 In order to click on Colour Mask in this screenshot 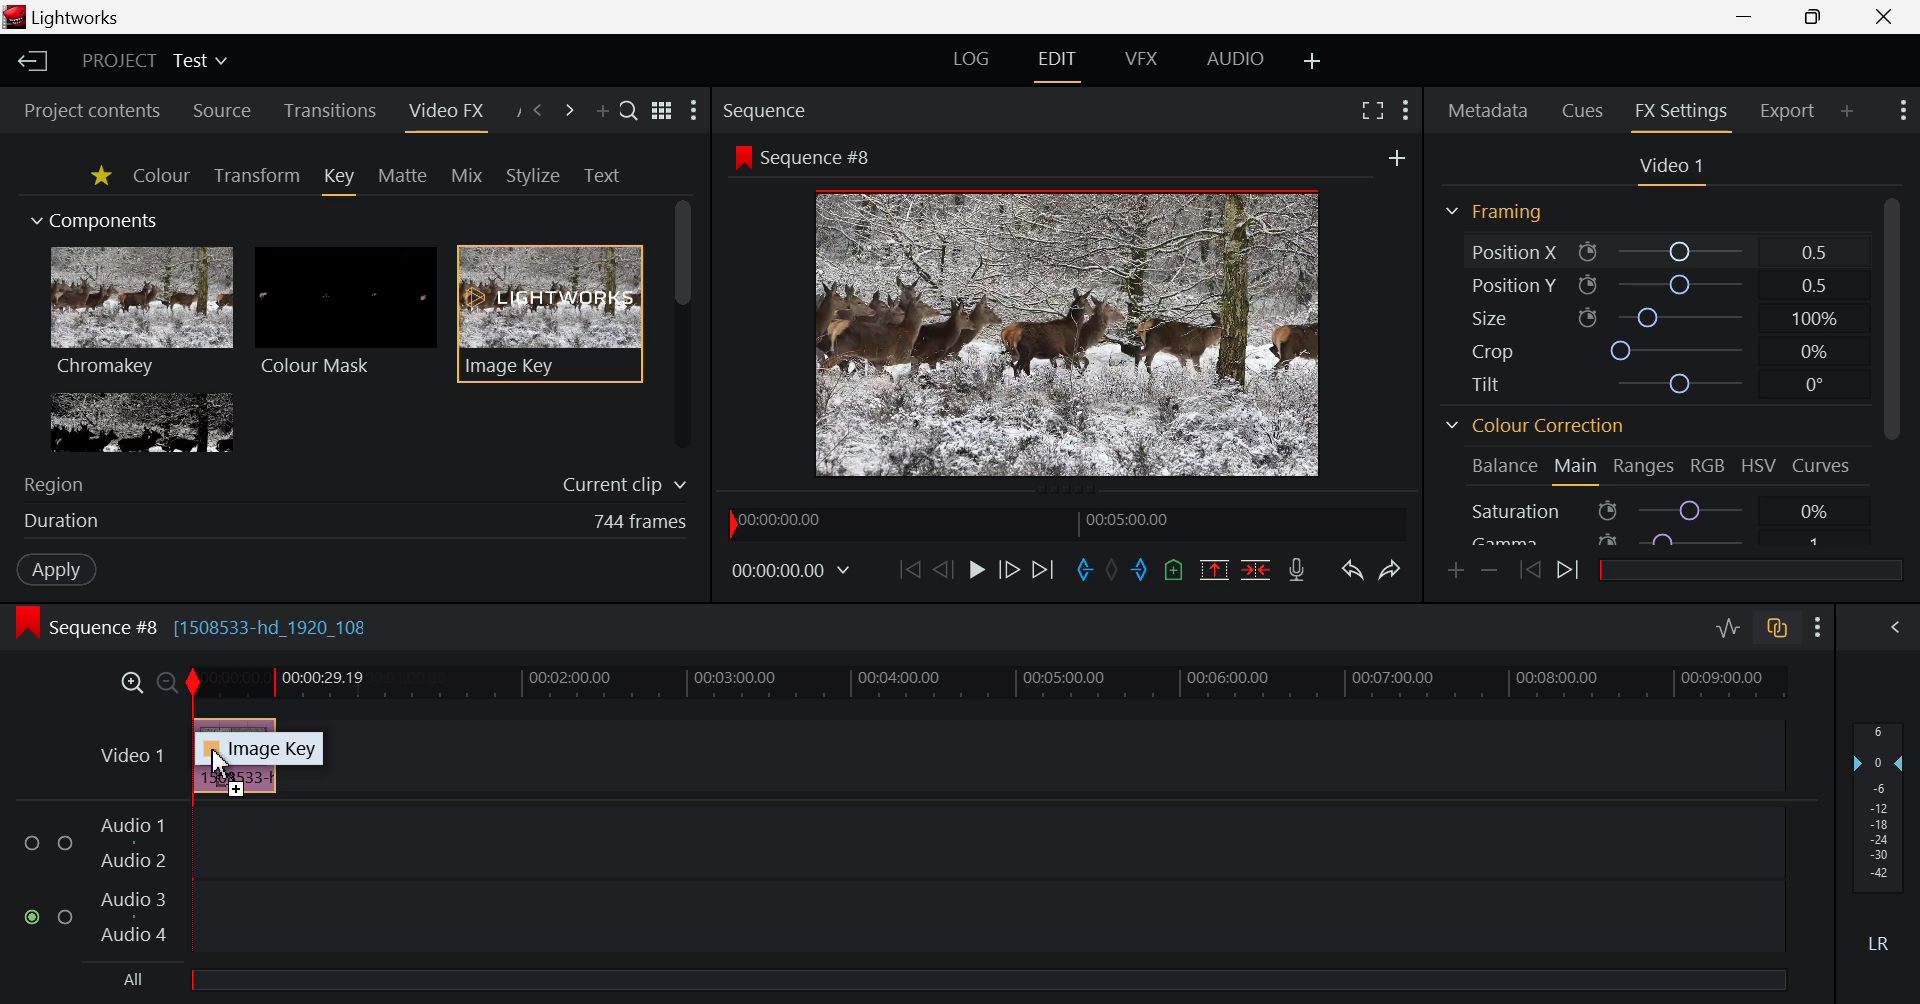, I will do `click(346, 313)`.